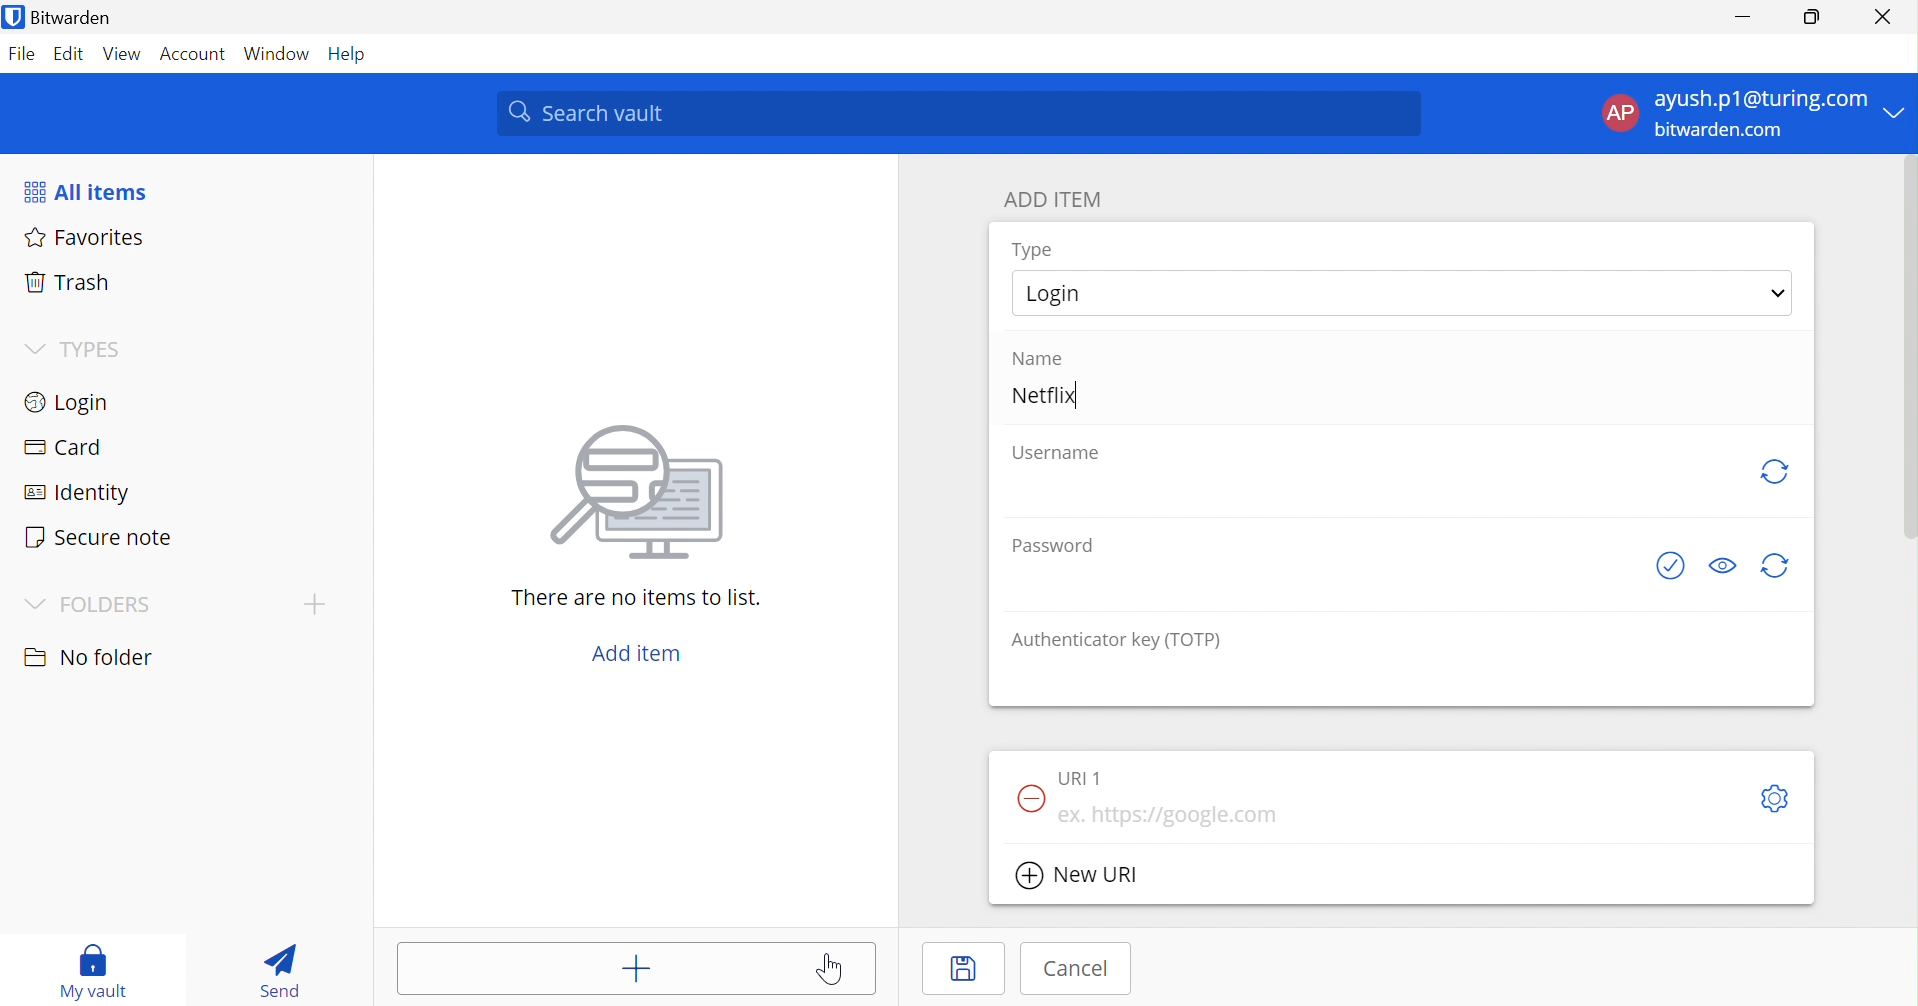  I want to click on Secure note, so click(101, 535).